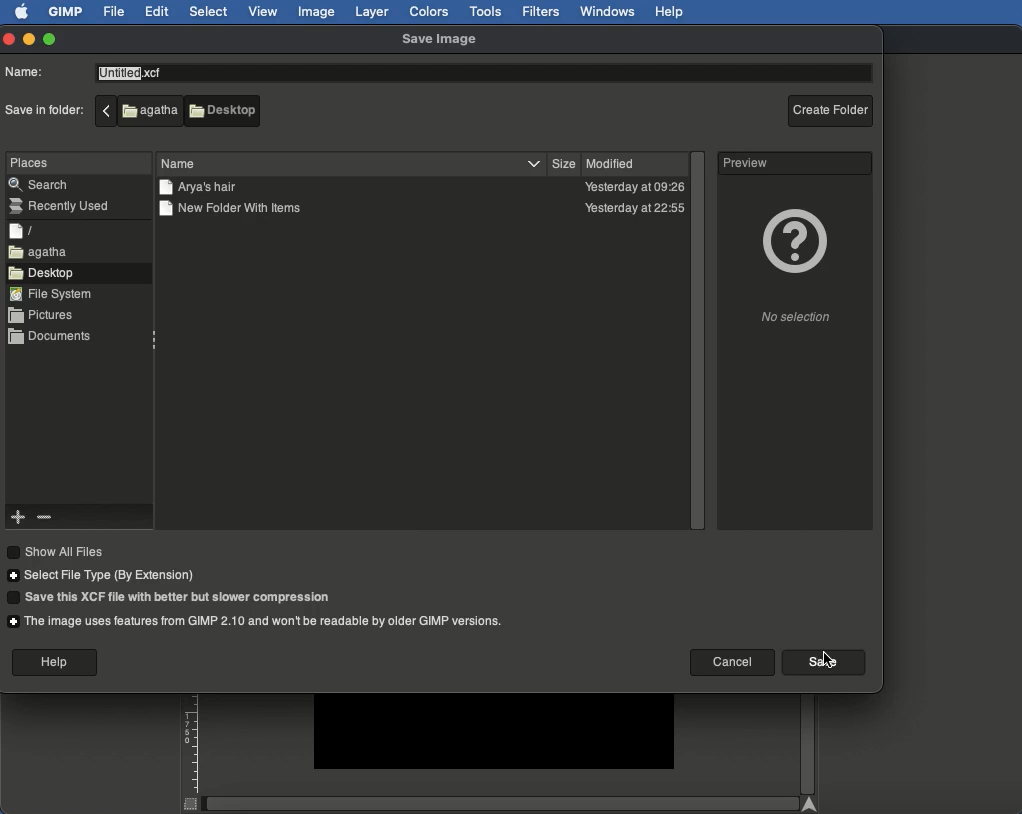  Describe the element at coordinates (104, 576) in the screenshot. I see `Select file type` at that location.